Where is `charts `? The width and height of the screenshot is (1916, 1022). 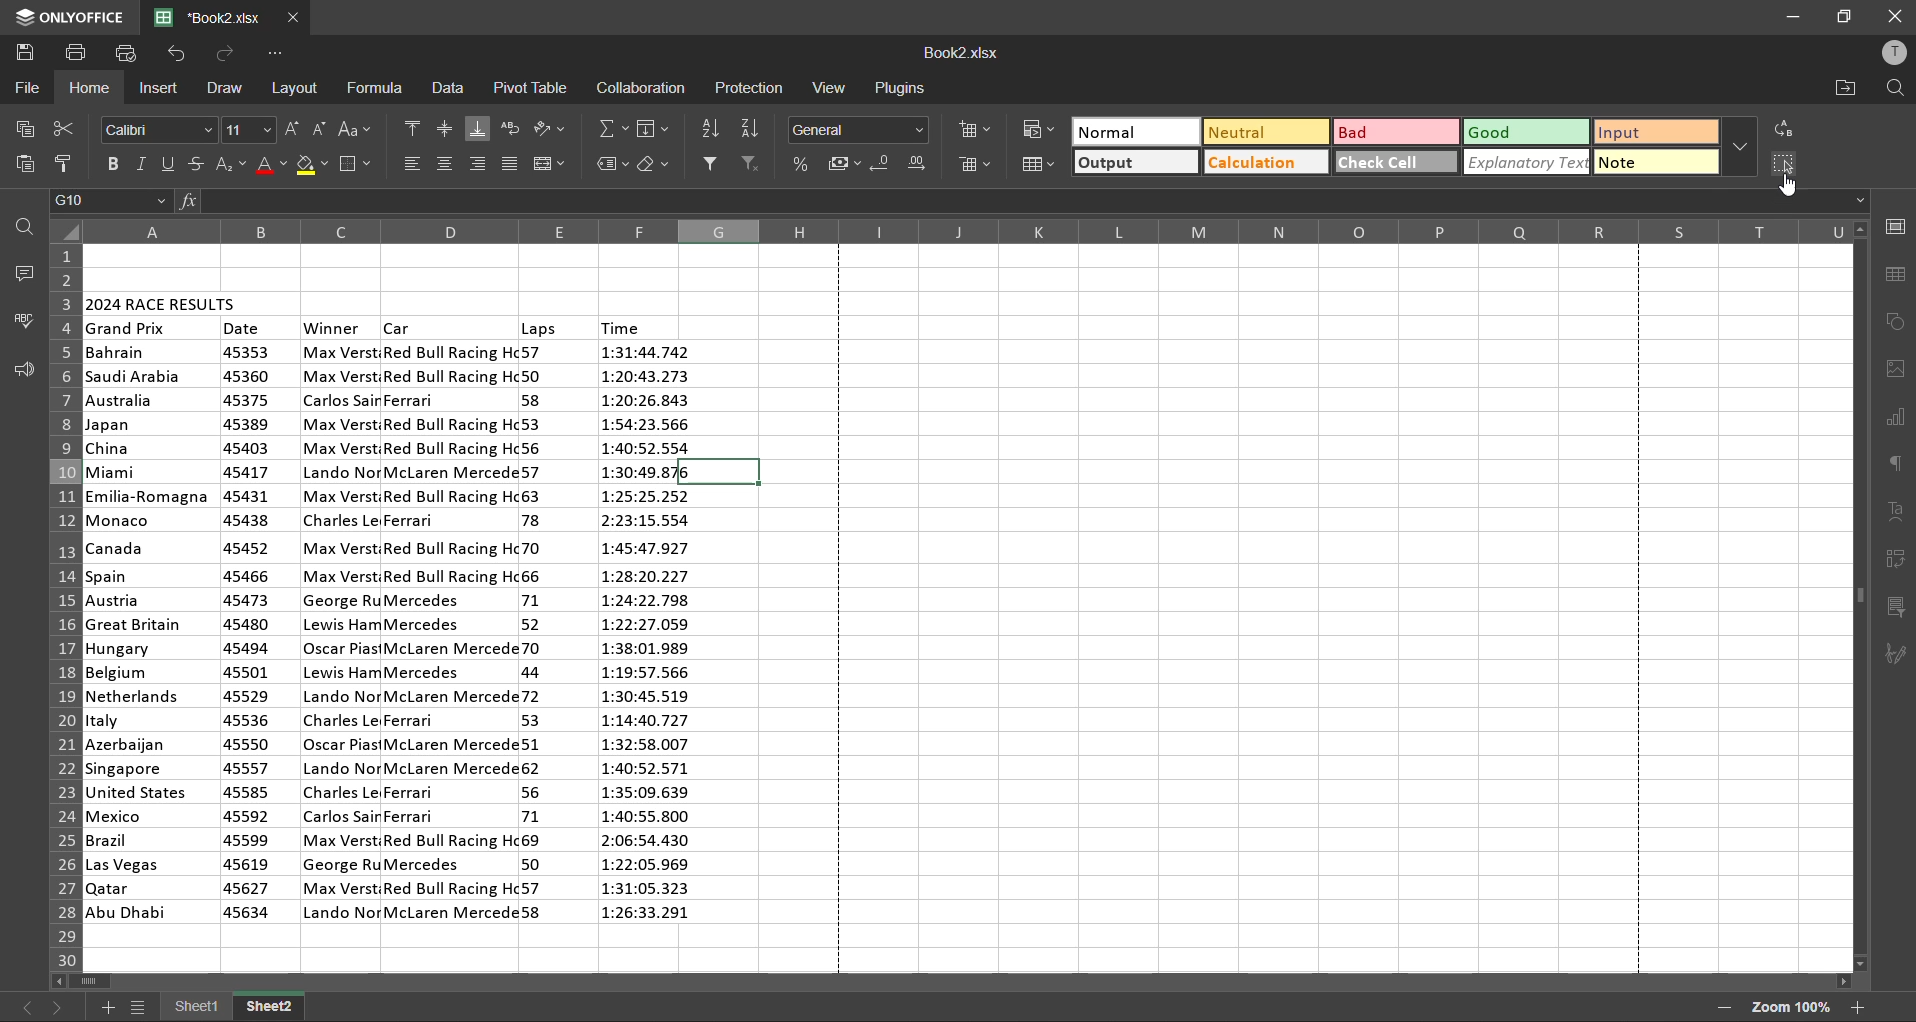 charts  is located at coordinates (1896, 418).